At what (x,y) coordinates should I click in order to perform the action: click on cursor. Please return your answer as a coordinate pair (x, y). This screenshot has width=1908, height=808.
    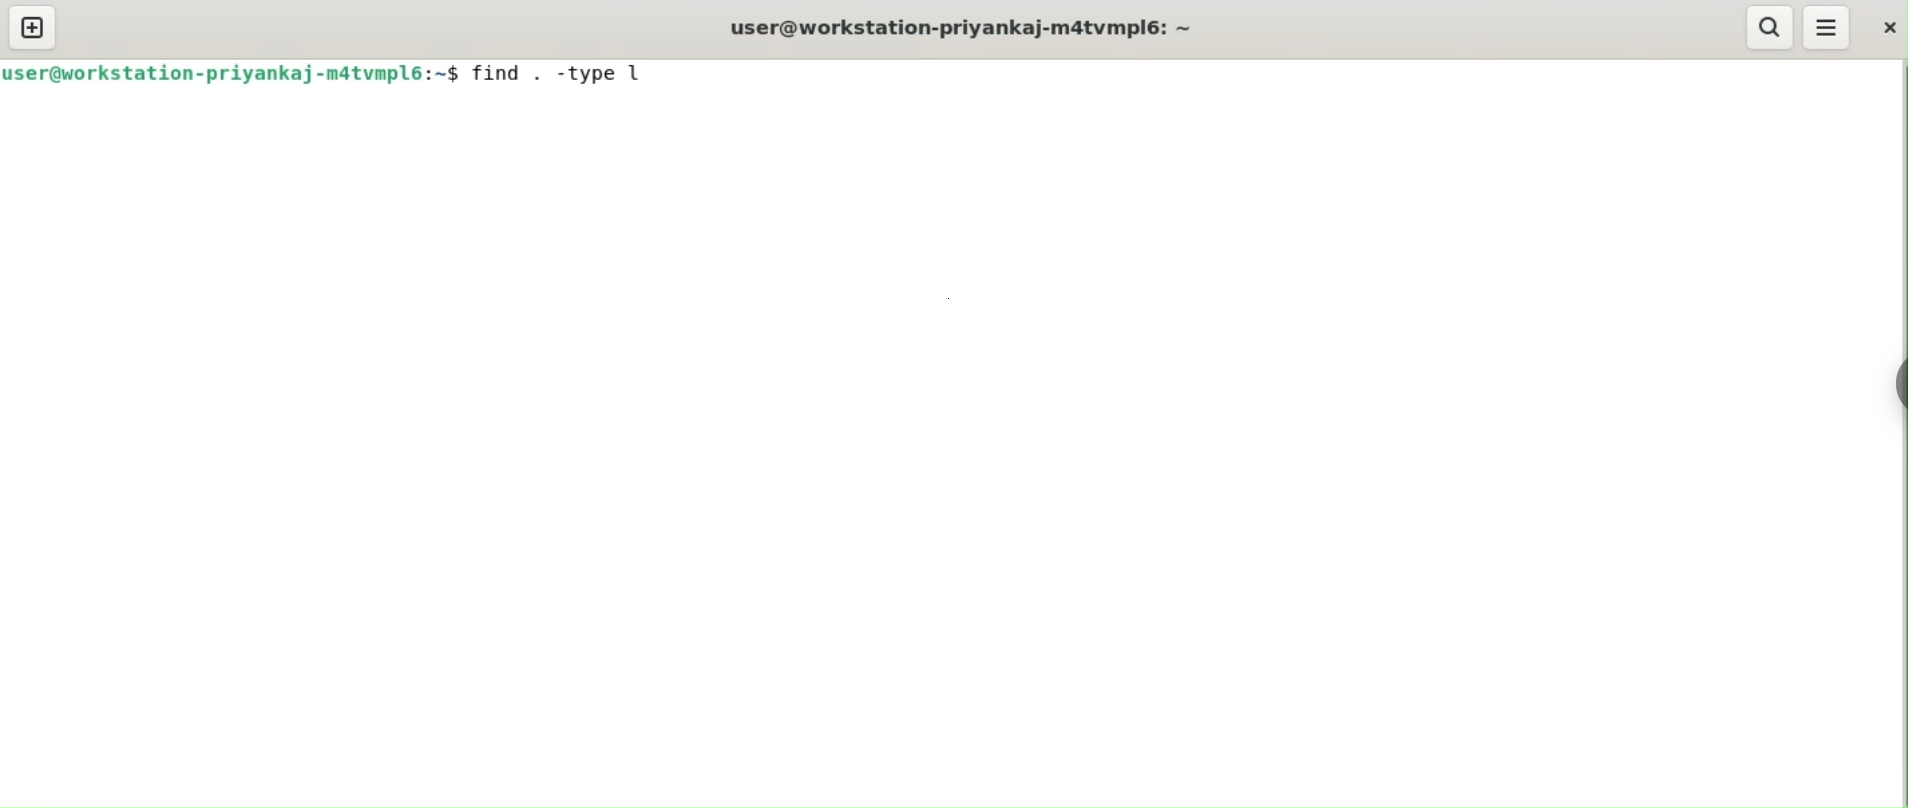
    Looking at the image, I should click on (653, 74).